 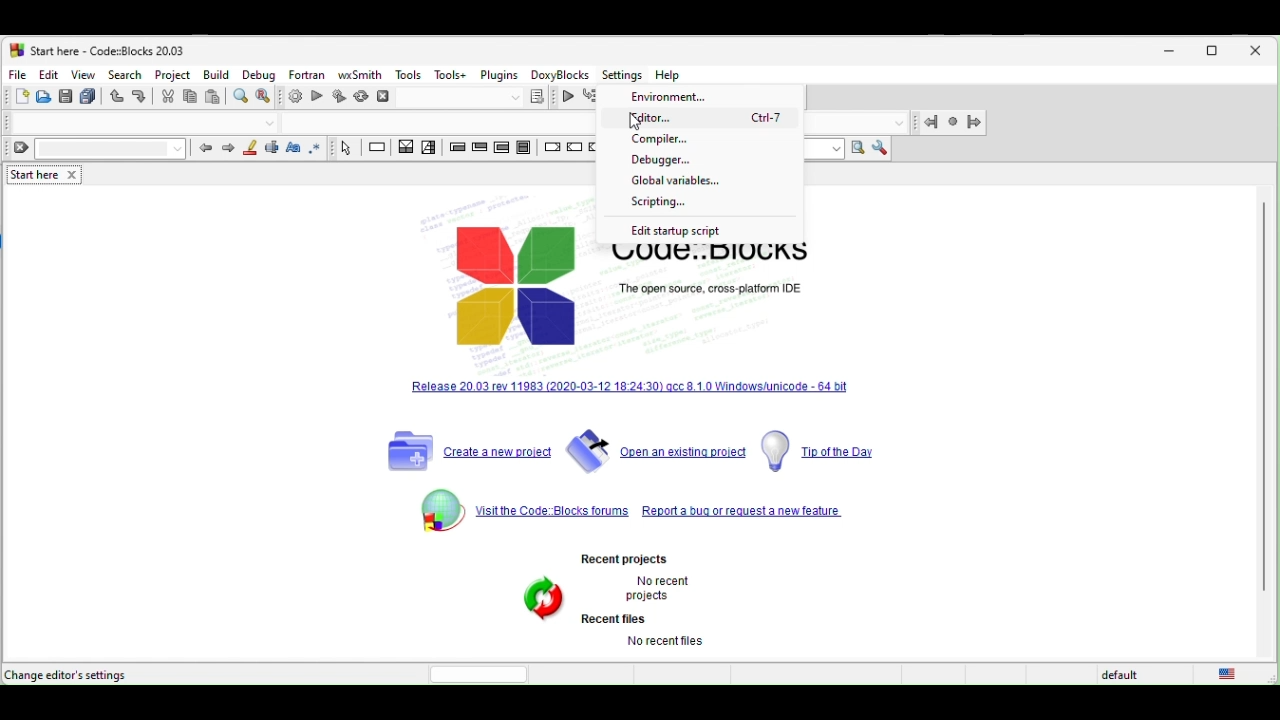 What do you see at coordinates (431, 149) in the screenshot?
I see `selection` at bounding box center [431, 149].